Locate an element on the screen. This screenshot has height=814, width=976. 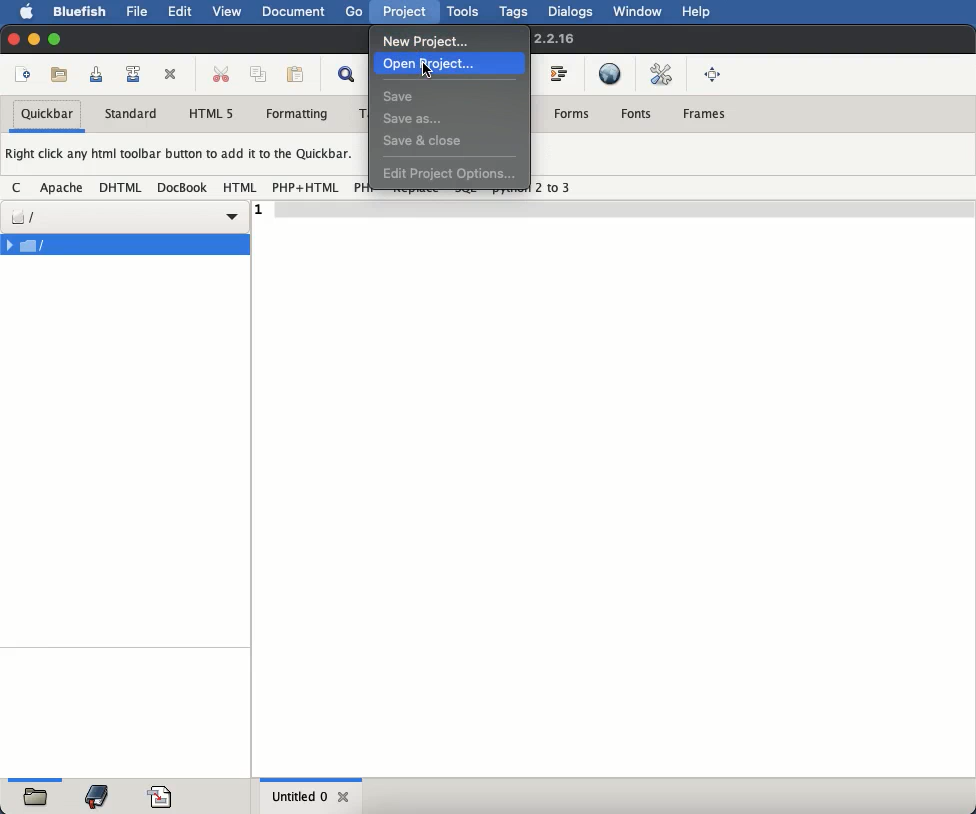
save file as is located at coordinates (135, 74).